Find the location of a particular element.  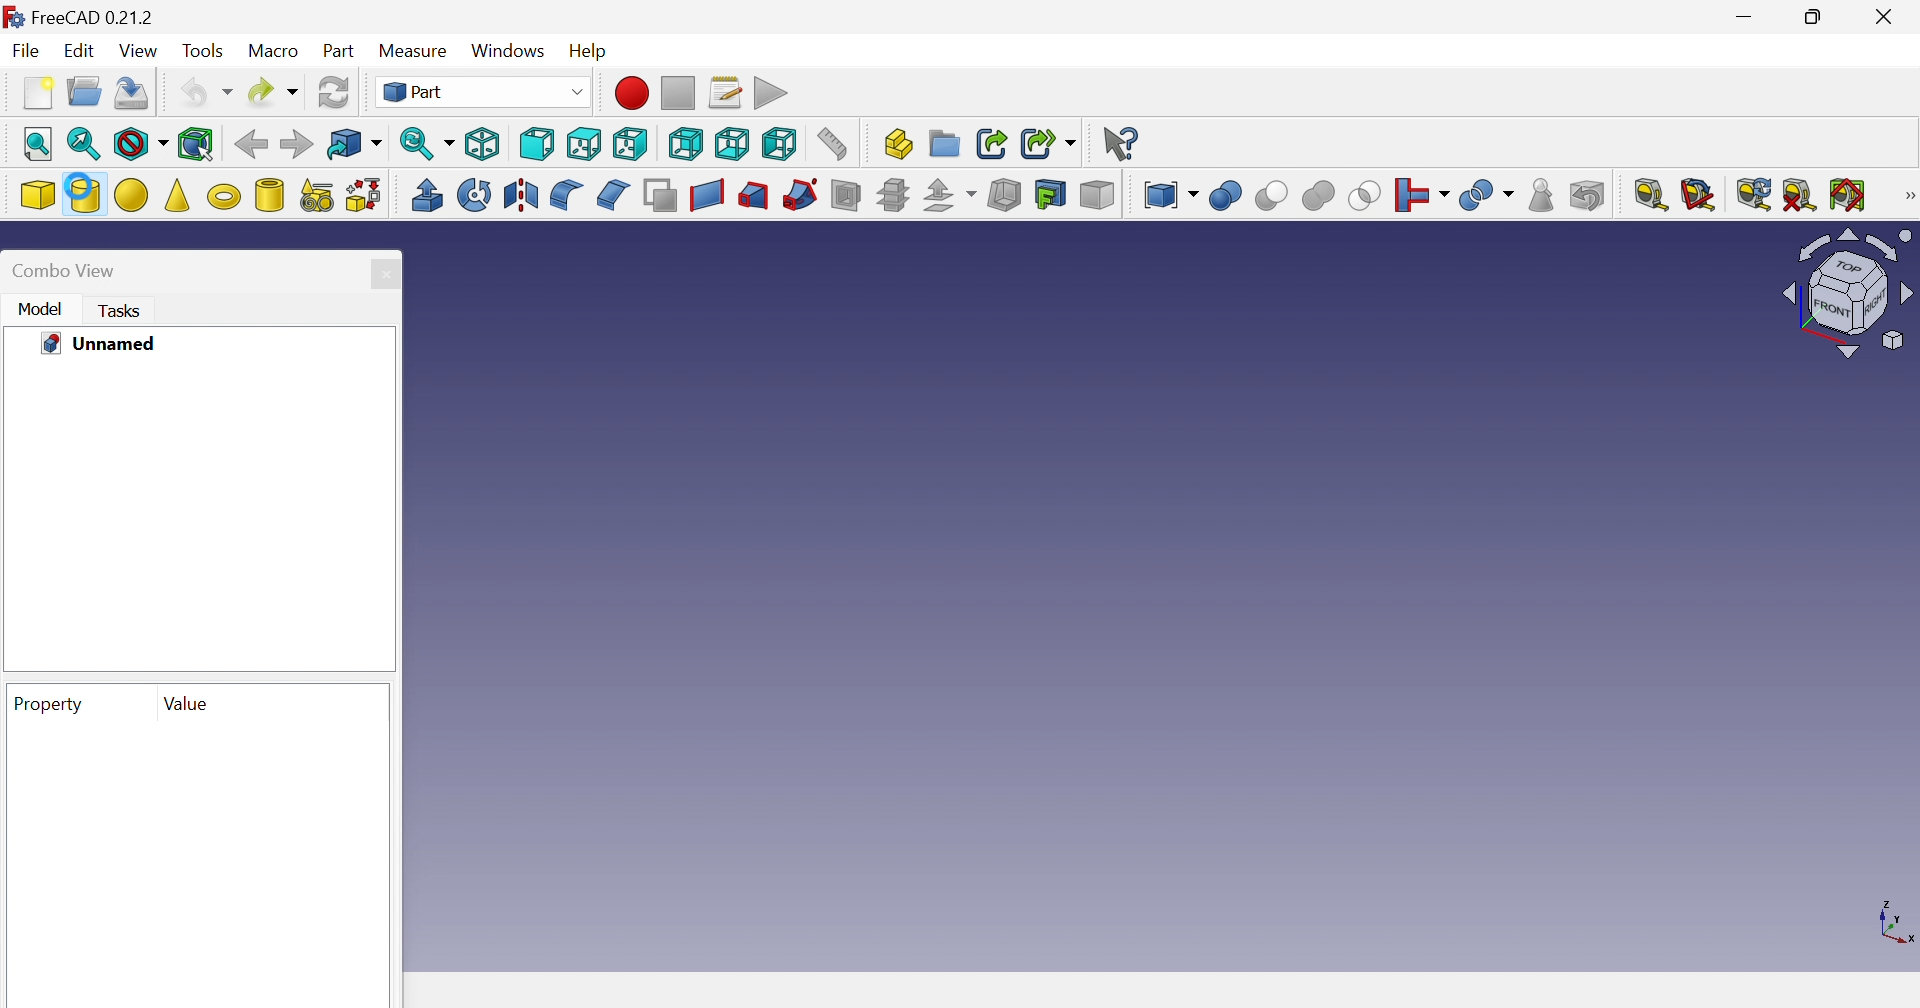

Save is located at coordinates (131, 91).